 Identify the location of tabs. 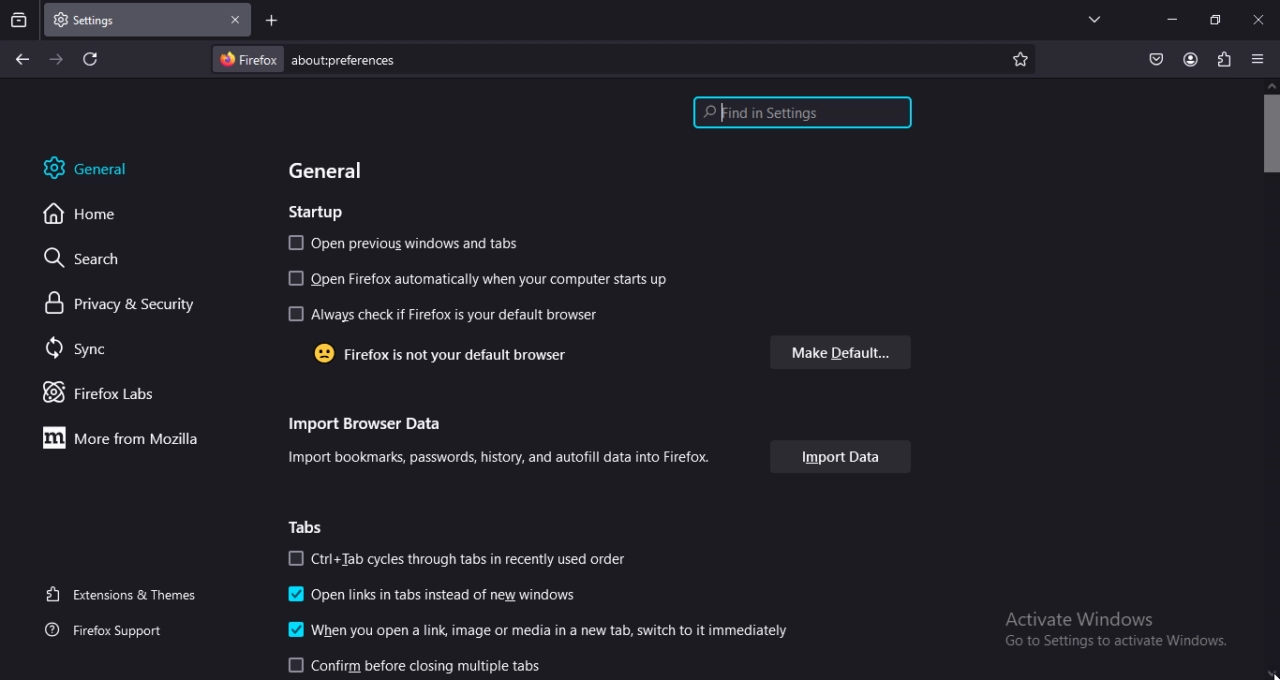
(308, 526).